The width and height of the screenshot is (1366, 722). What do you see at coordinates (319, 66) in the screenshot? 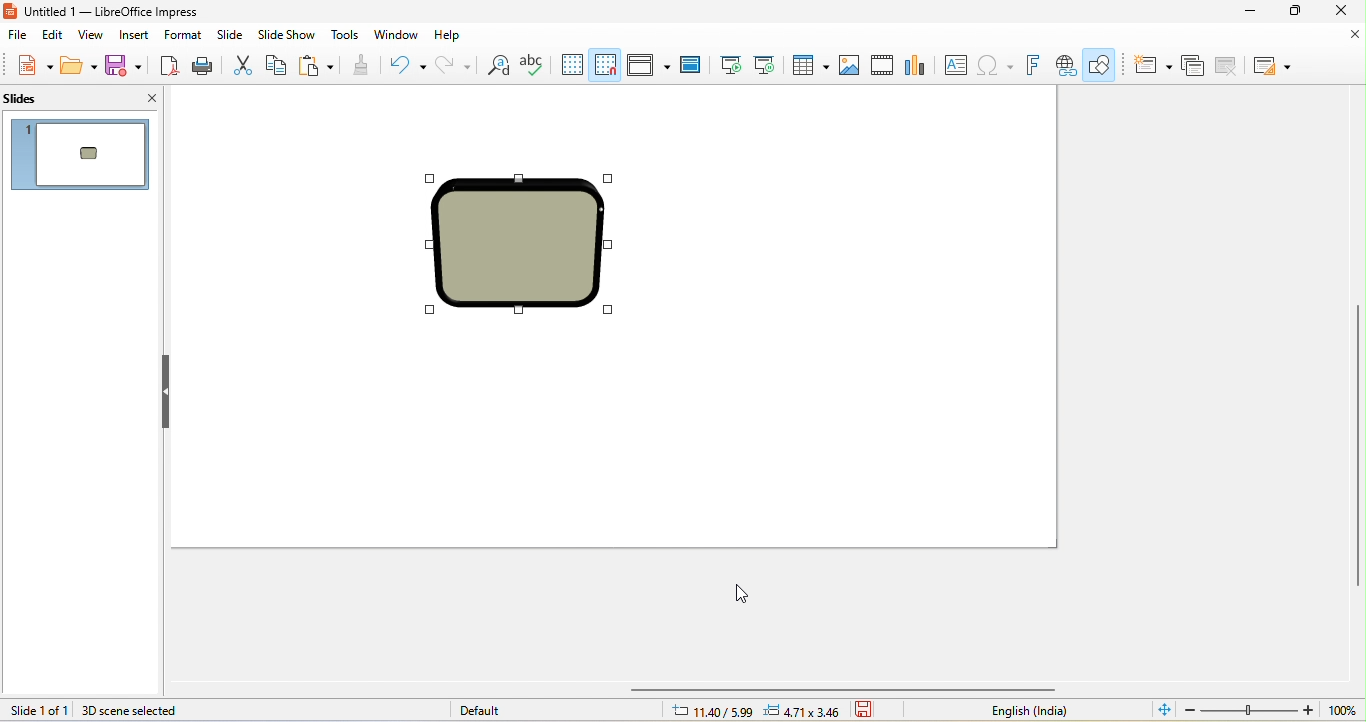
I see `paste` at bounding box center [319, 66].